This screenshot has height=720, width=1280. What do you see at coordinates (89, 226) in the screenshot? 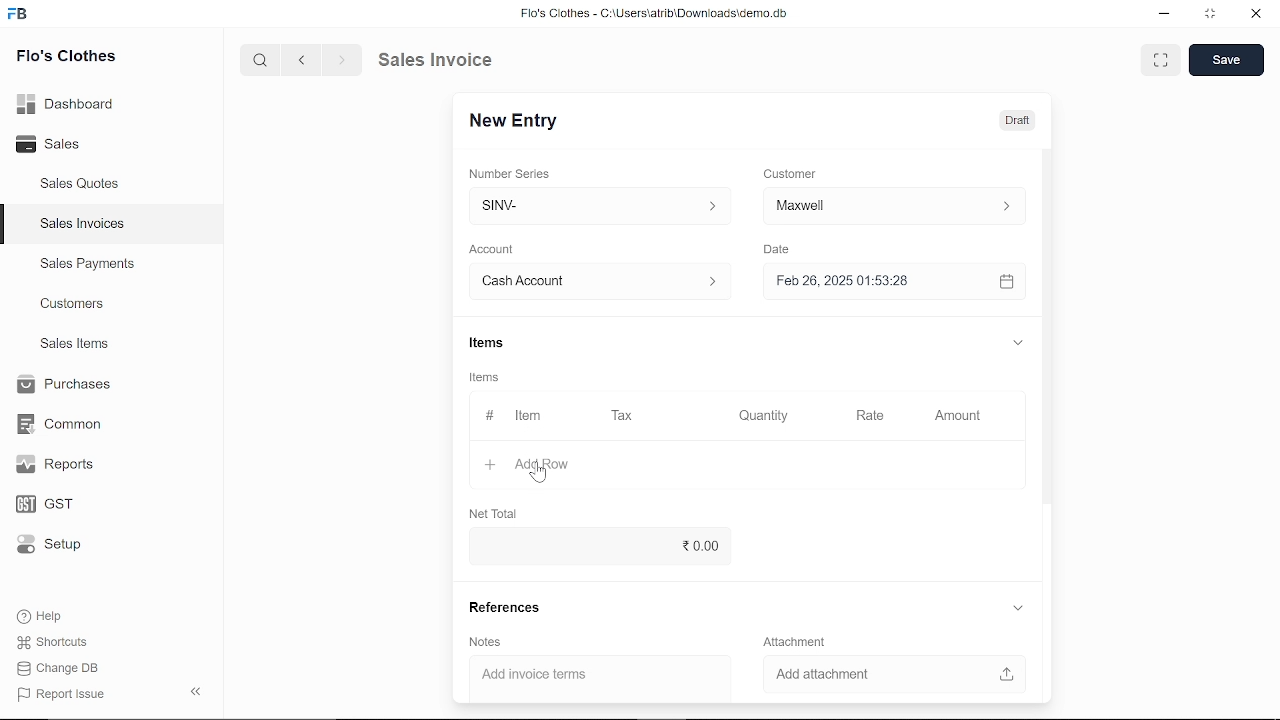
I see `Sales Invoices` at bounding box center [89, 226].